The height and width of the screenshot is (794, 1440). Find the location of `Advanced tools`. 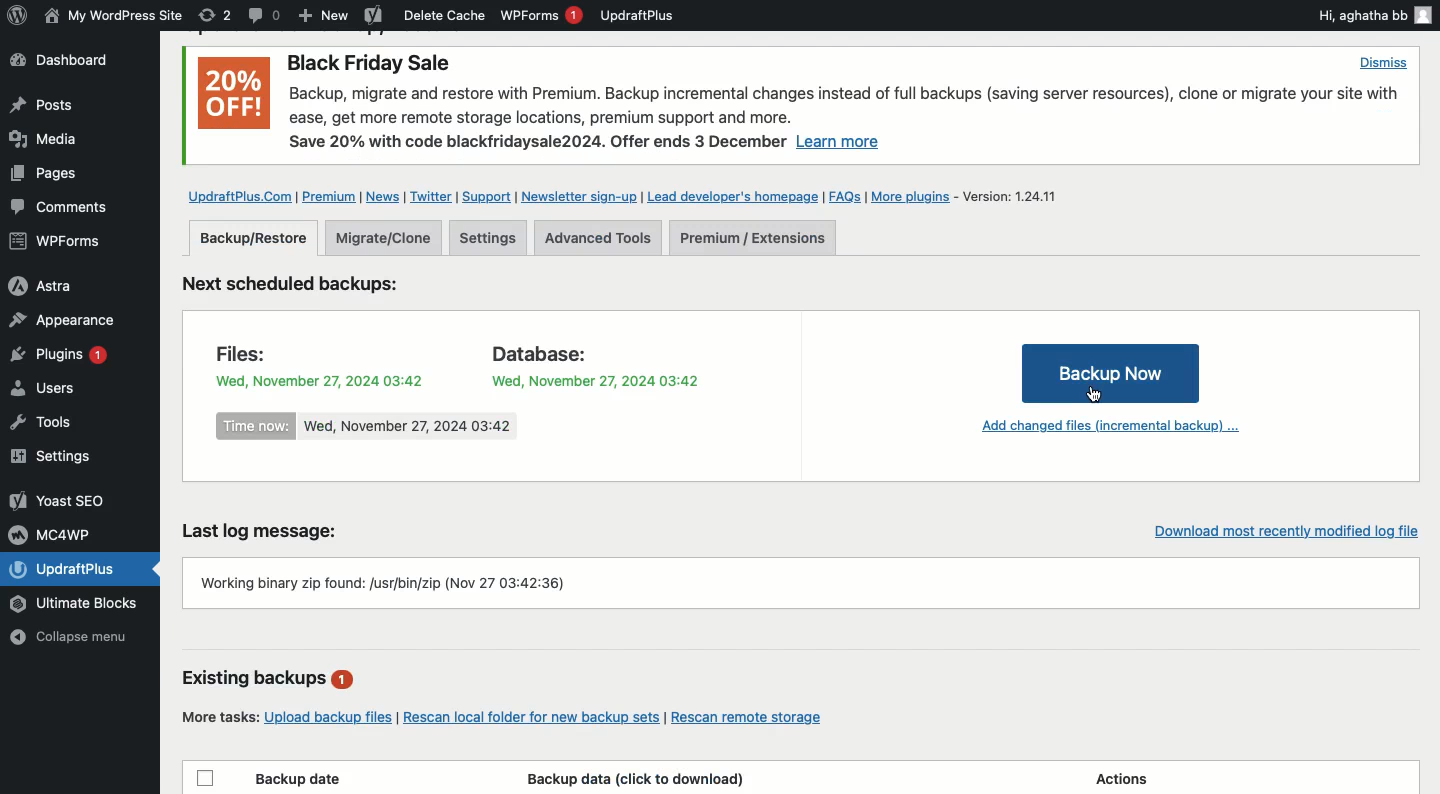

Advanced tools is located at coordinates (595, 238).